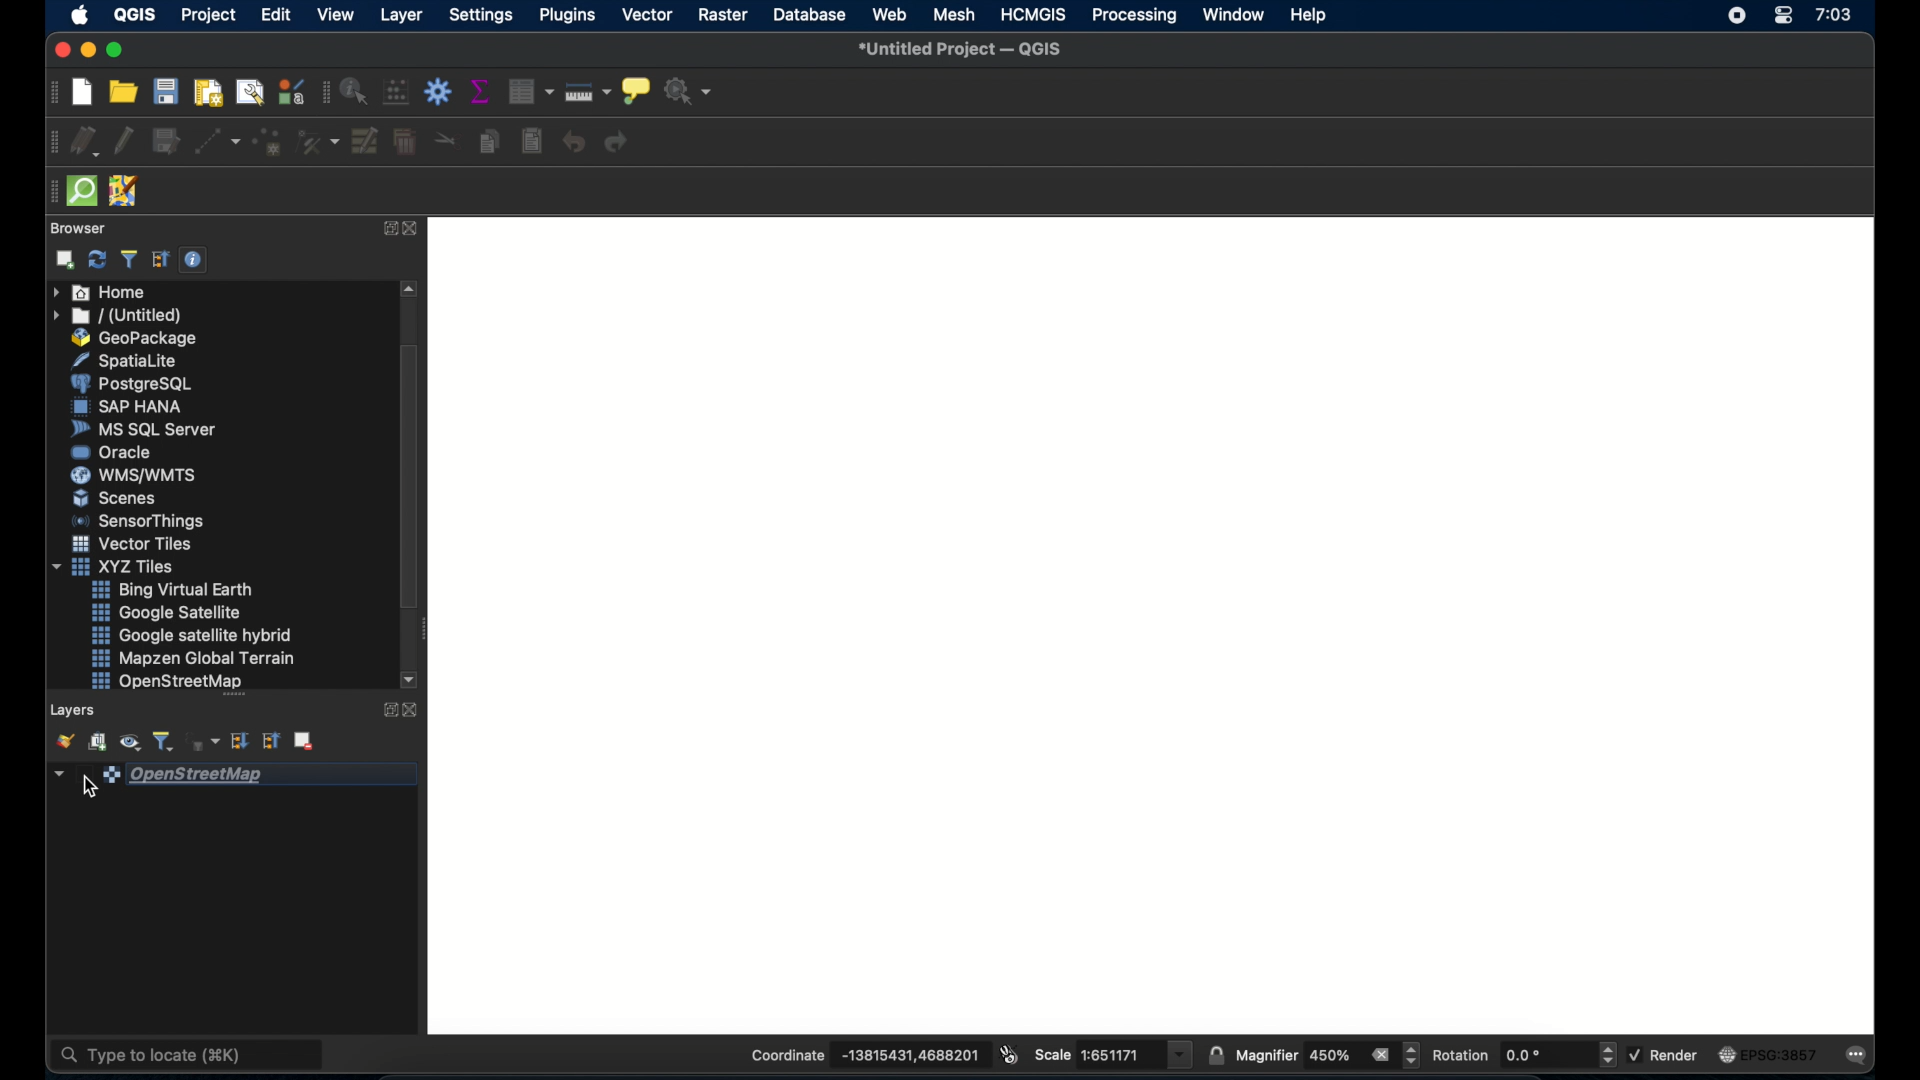 This screenshot has width=1920, height=1080. I want to click on attributes toolbar, so click(326, 95).